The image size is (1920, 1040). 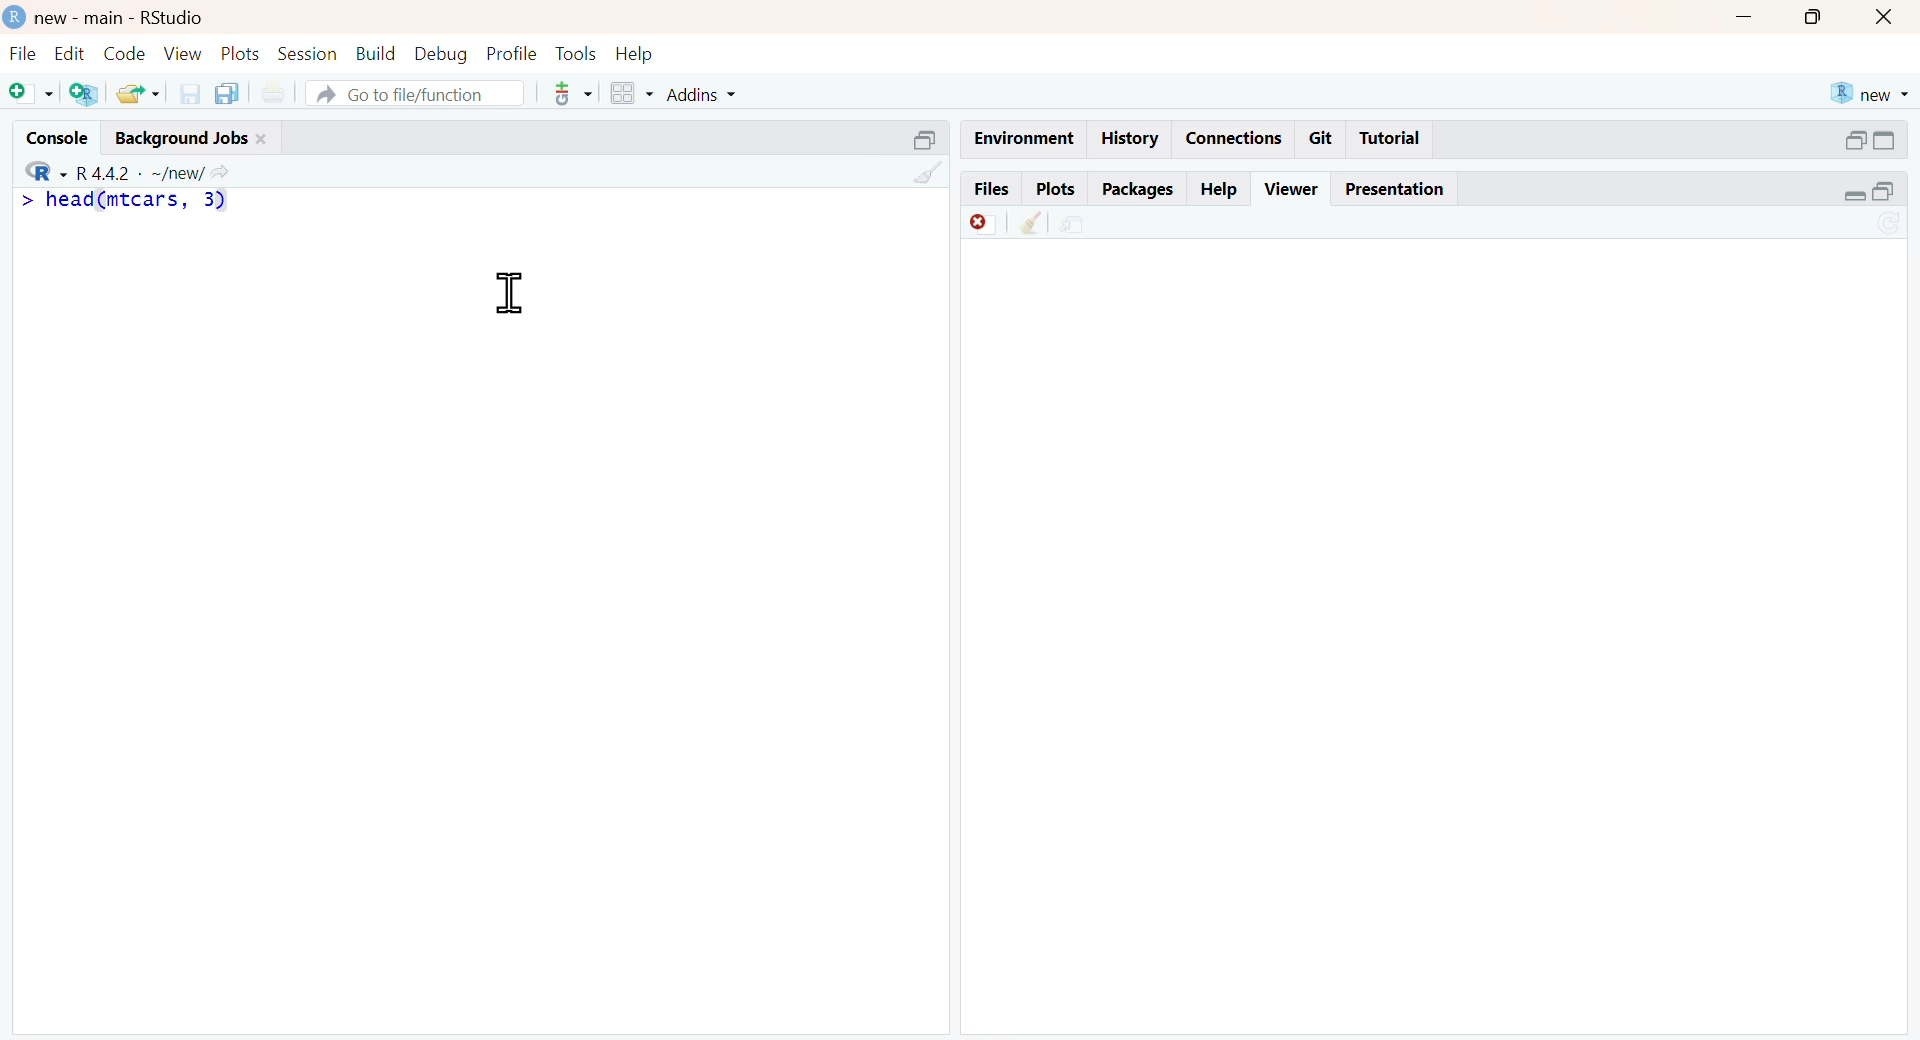 I want to click on minimize, so click(x=1747, y=17).